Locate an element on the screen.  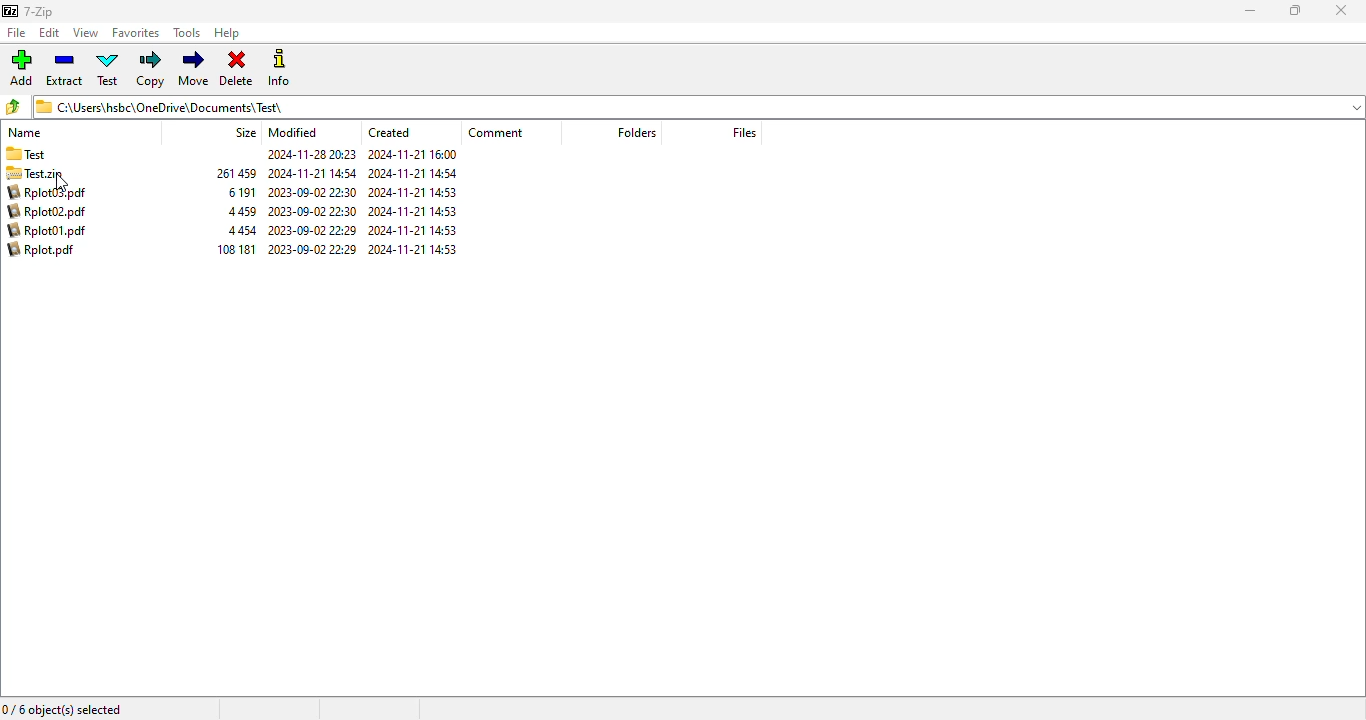
2023-09-02 22:30 is located at coordinates (313, 193).